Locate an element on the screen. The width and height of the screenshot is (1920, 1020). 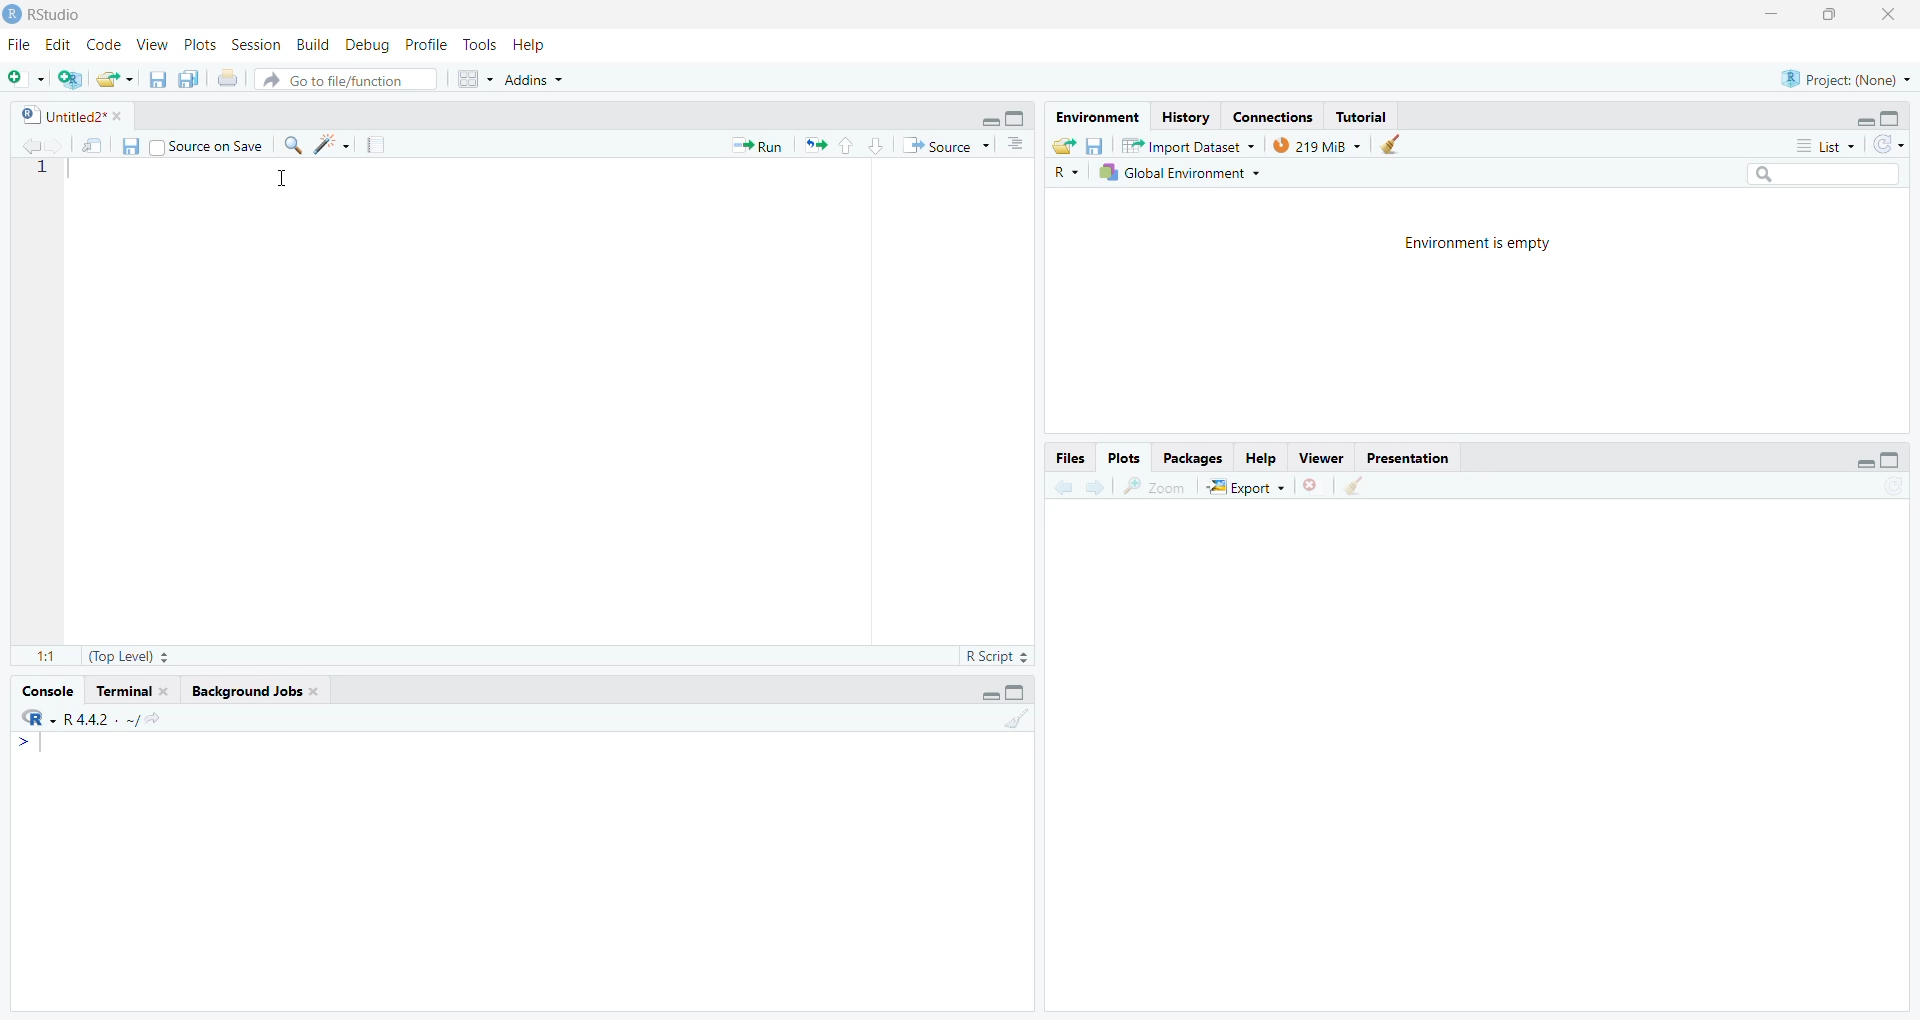
Presentation is located at coordinates (1408, 458).